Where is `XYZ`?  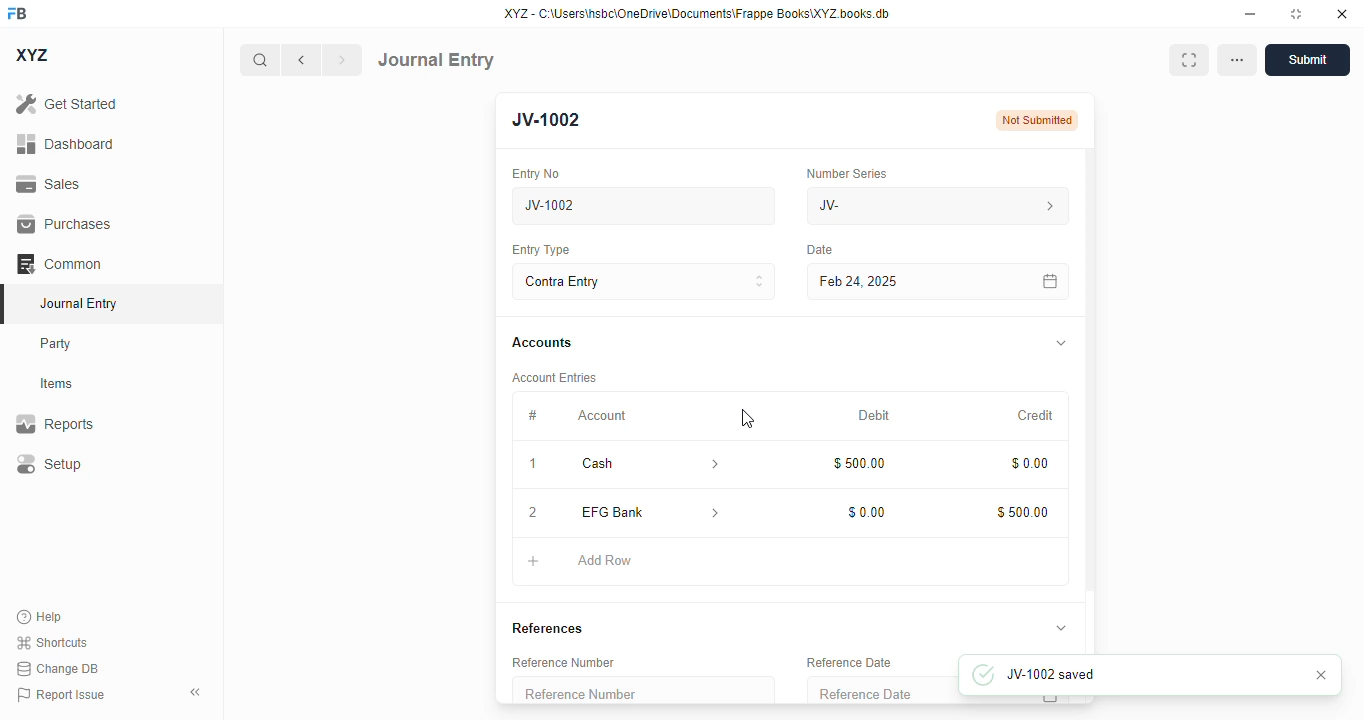
XYZ is located at coordinates (31, 55).